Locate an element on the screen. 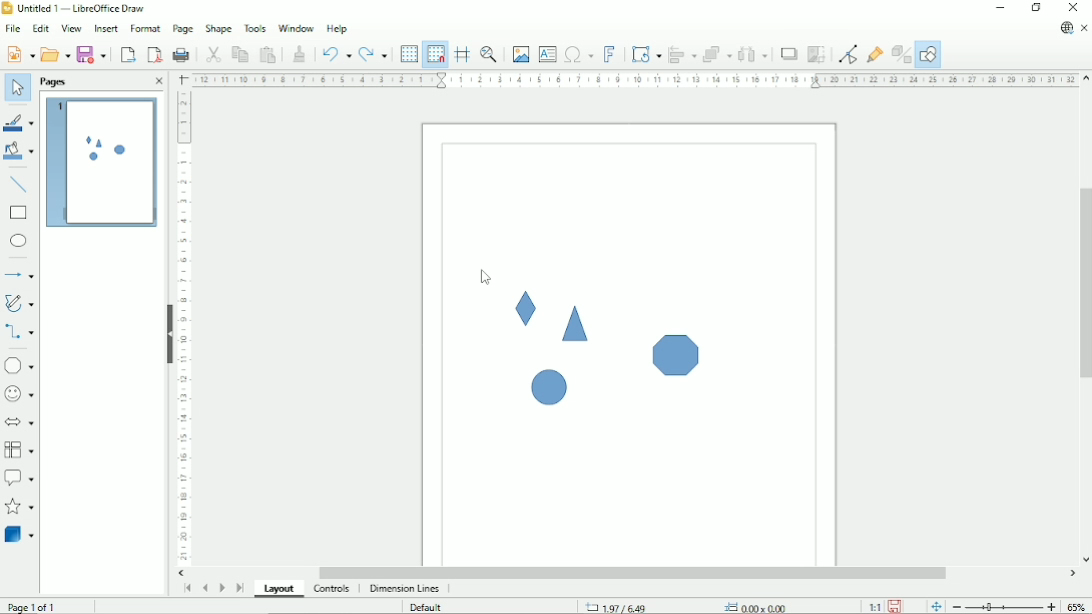  Save is located at coordinates (895, 606).